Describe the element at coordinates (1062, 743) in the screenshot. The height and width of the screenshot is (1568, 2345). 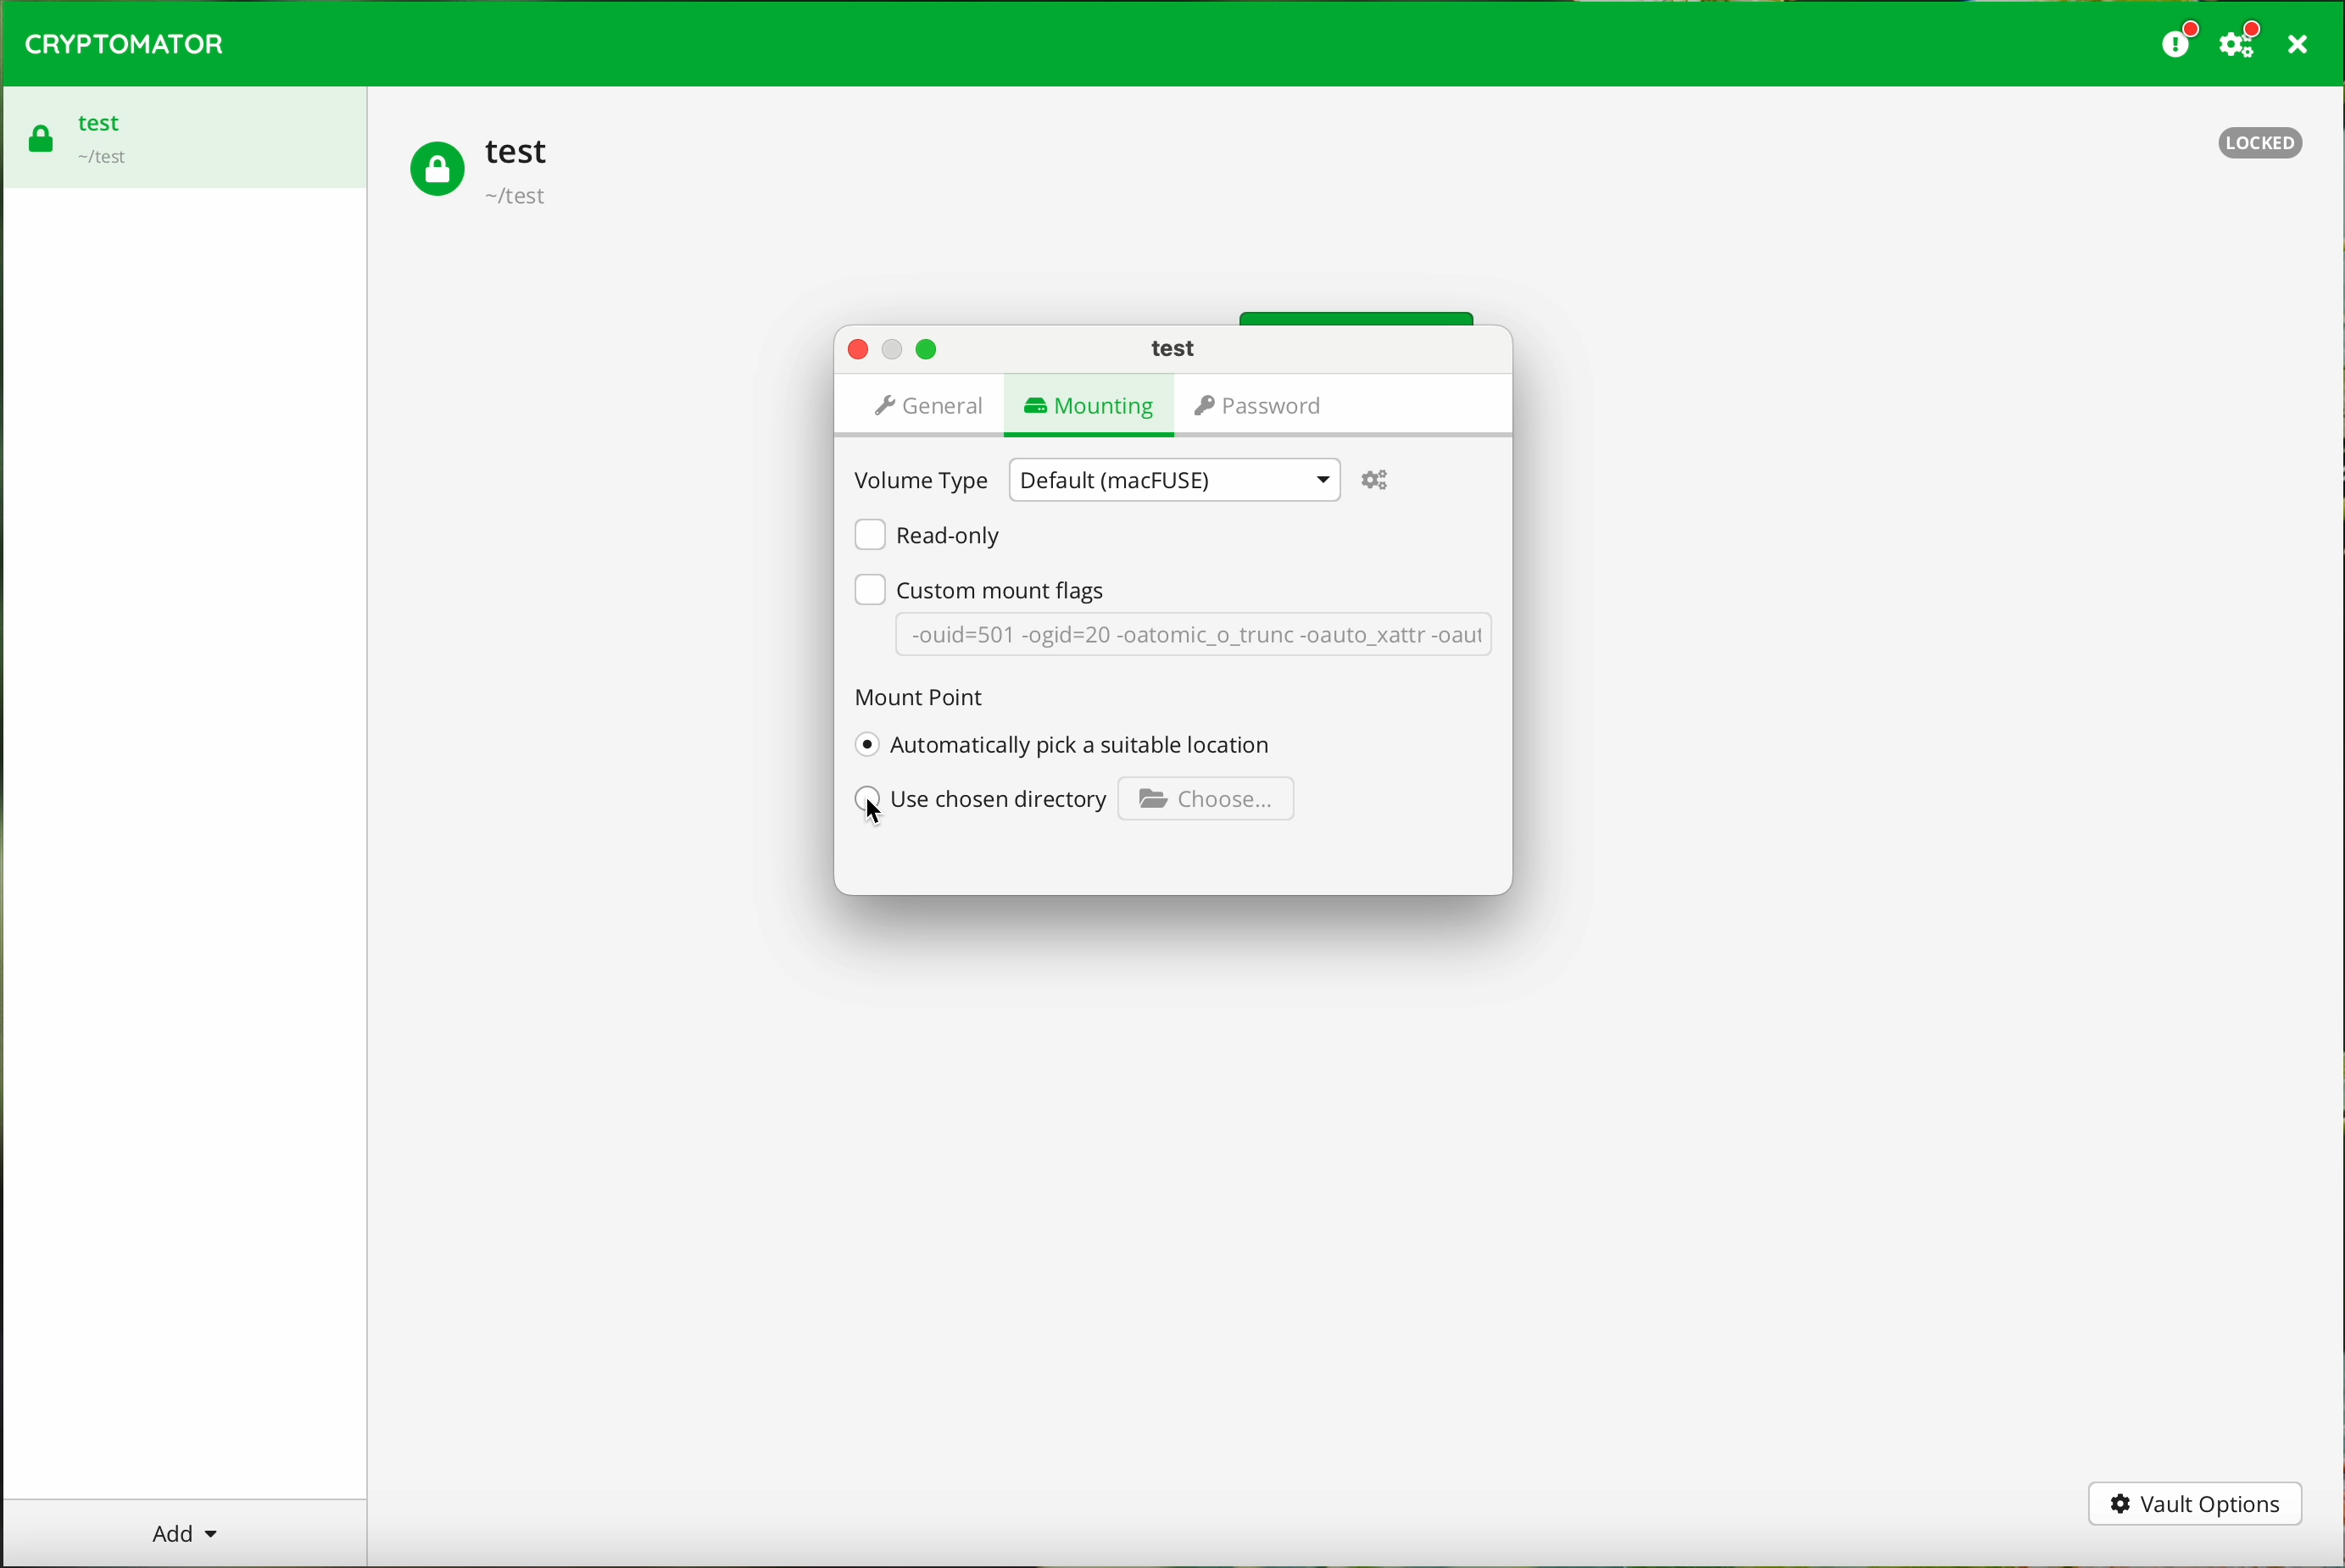
I see `automatically pick a suitable location` at that location.